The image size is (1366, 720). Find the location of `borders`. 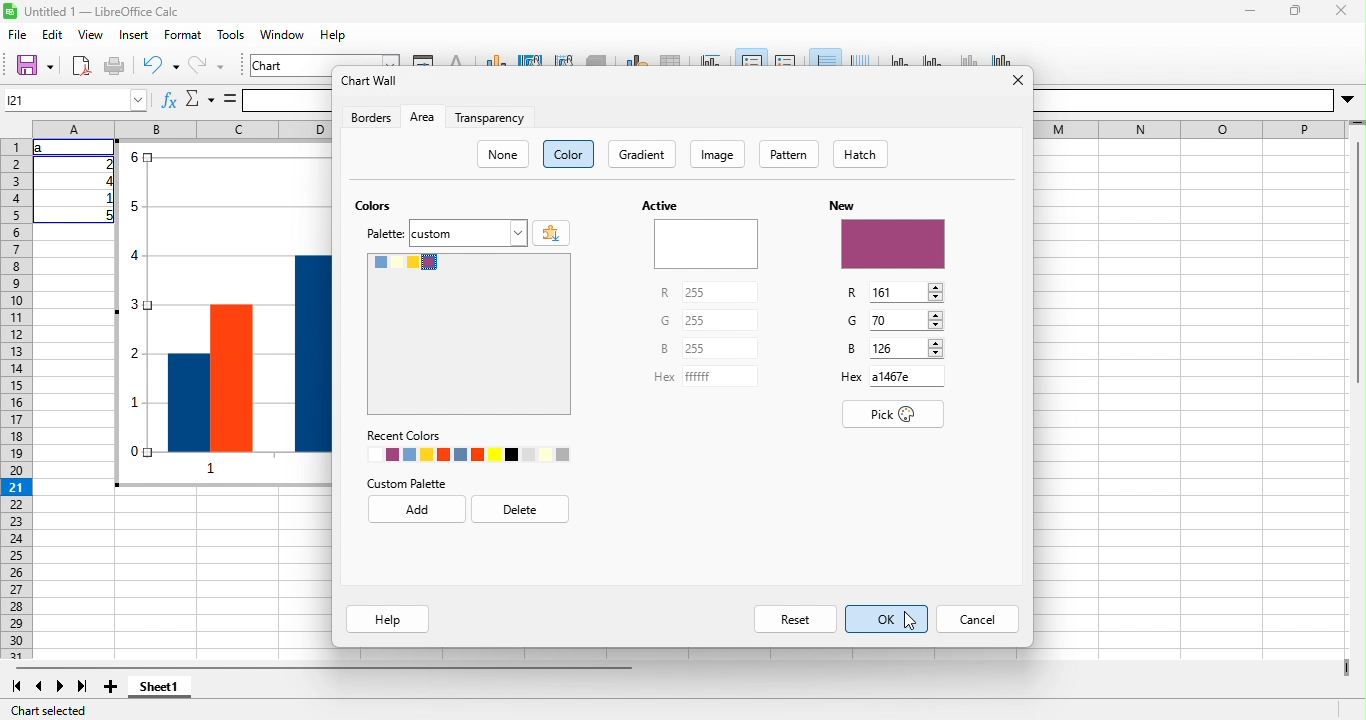

borders is located at coordinates (371, 117).